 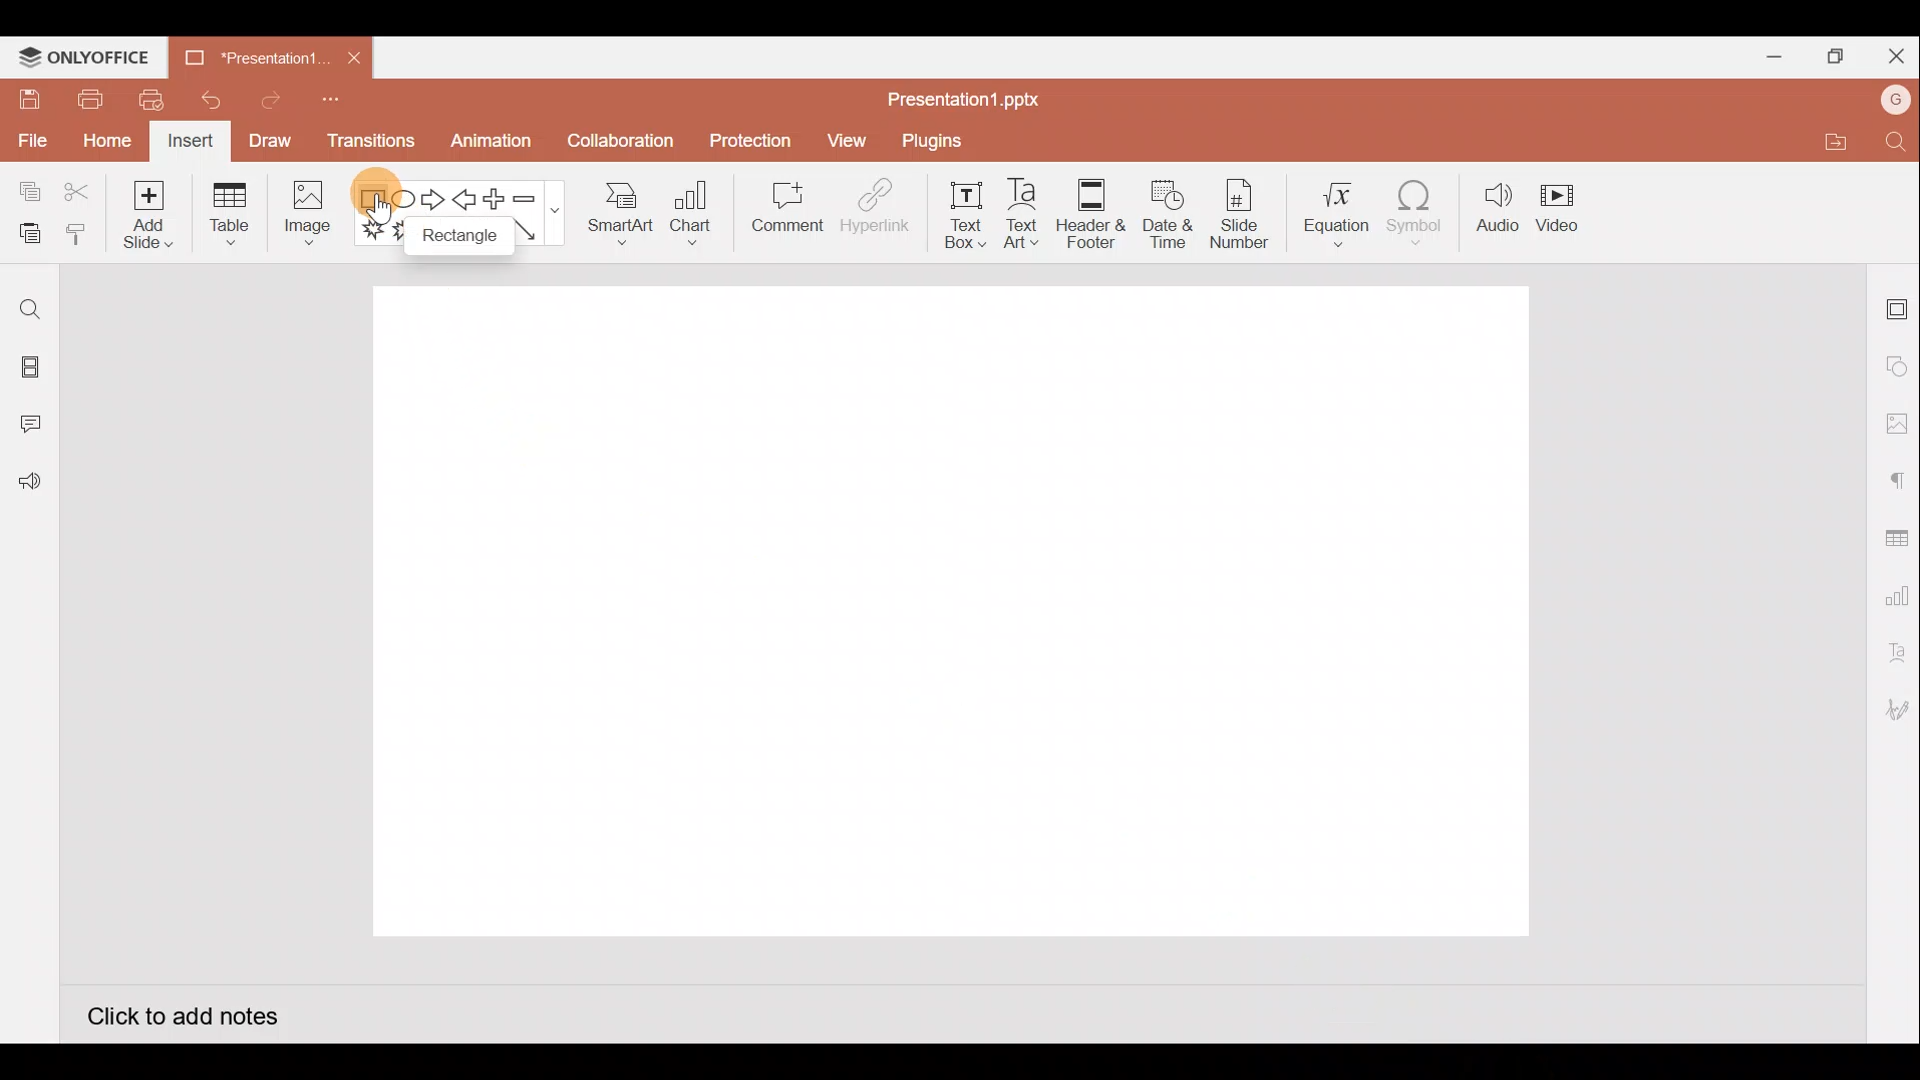 I want to click on Quick print, so click(x=145, y=100).